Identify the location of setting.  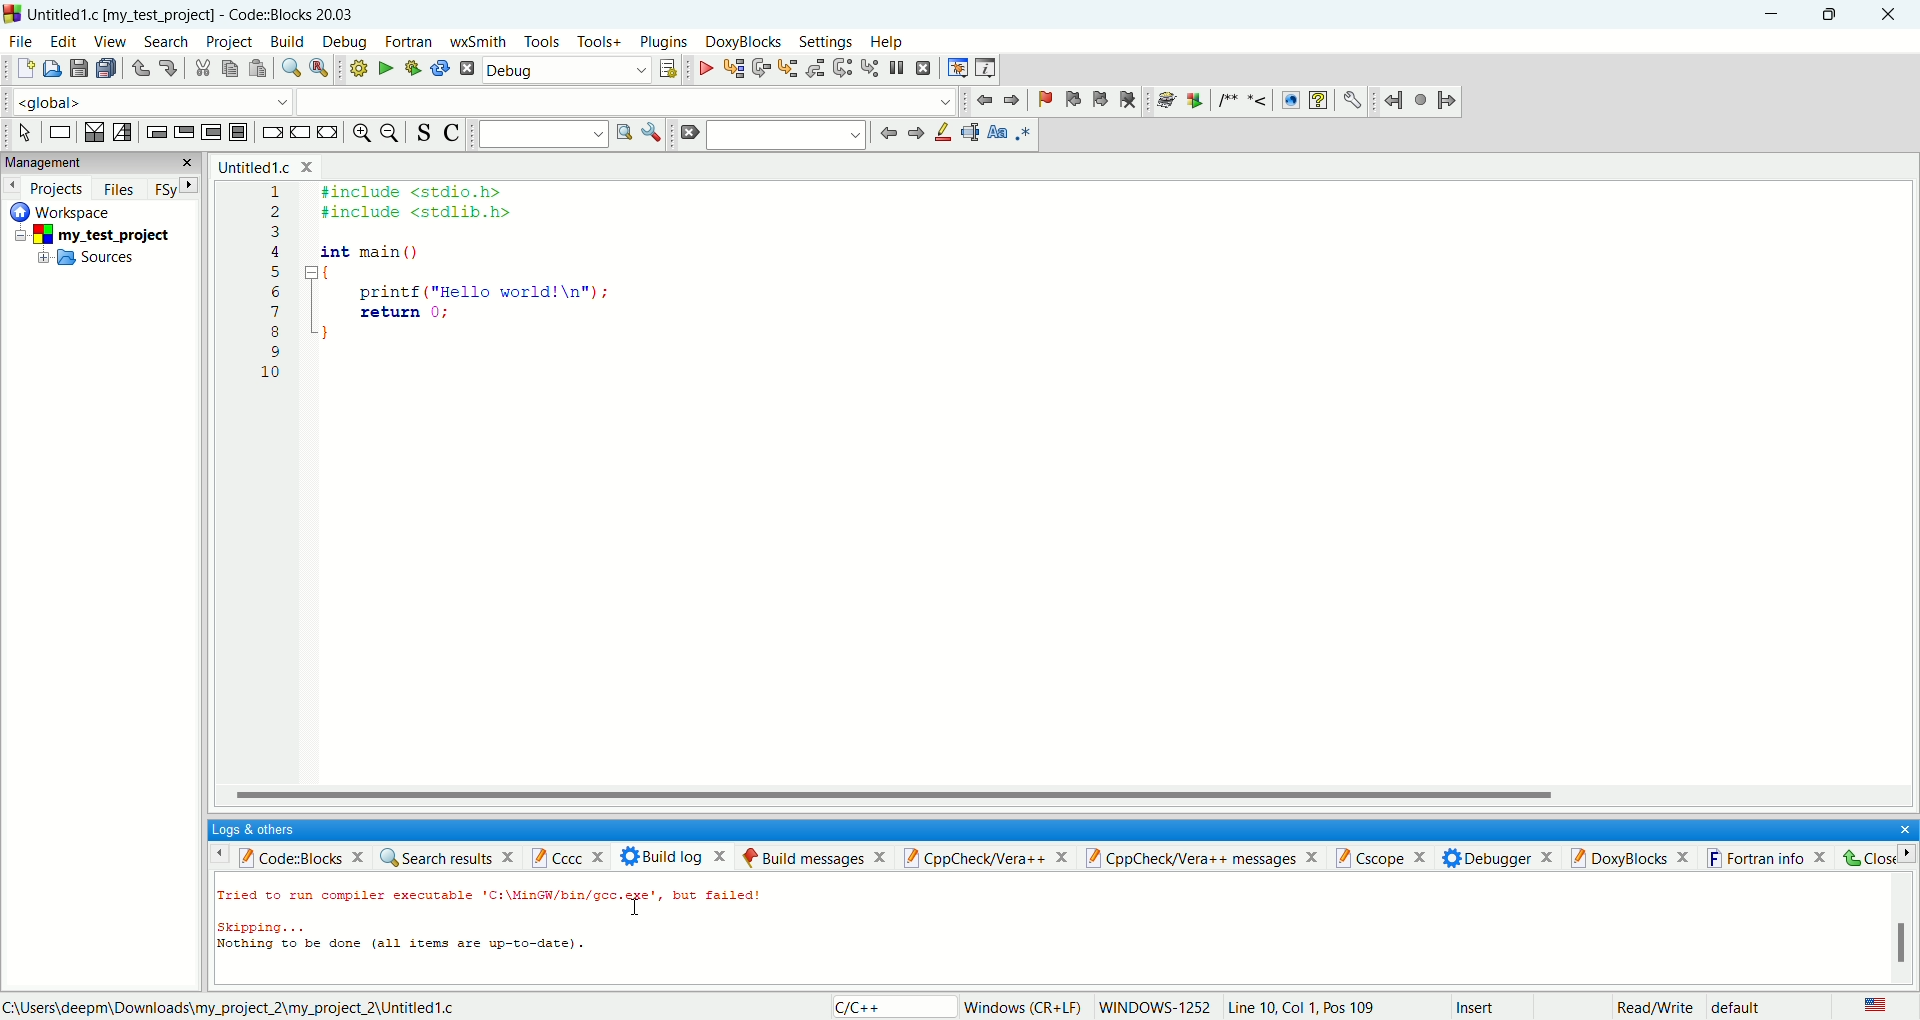
(828, 43).